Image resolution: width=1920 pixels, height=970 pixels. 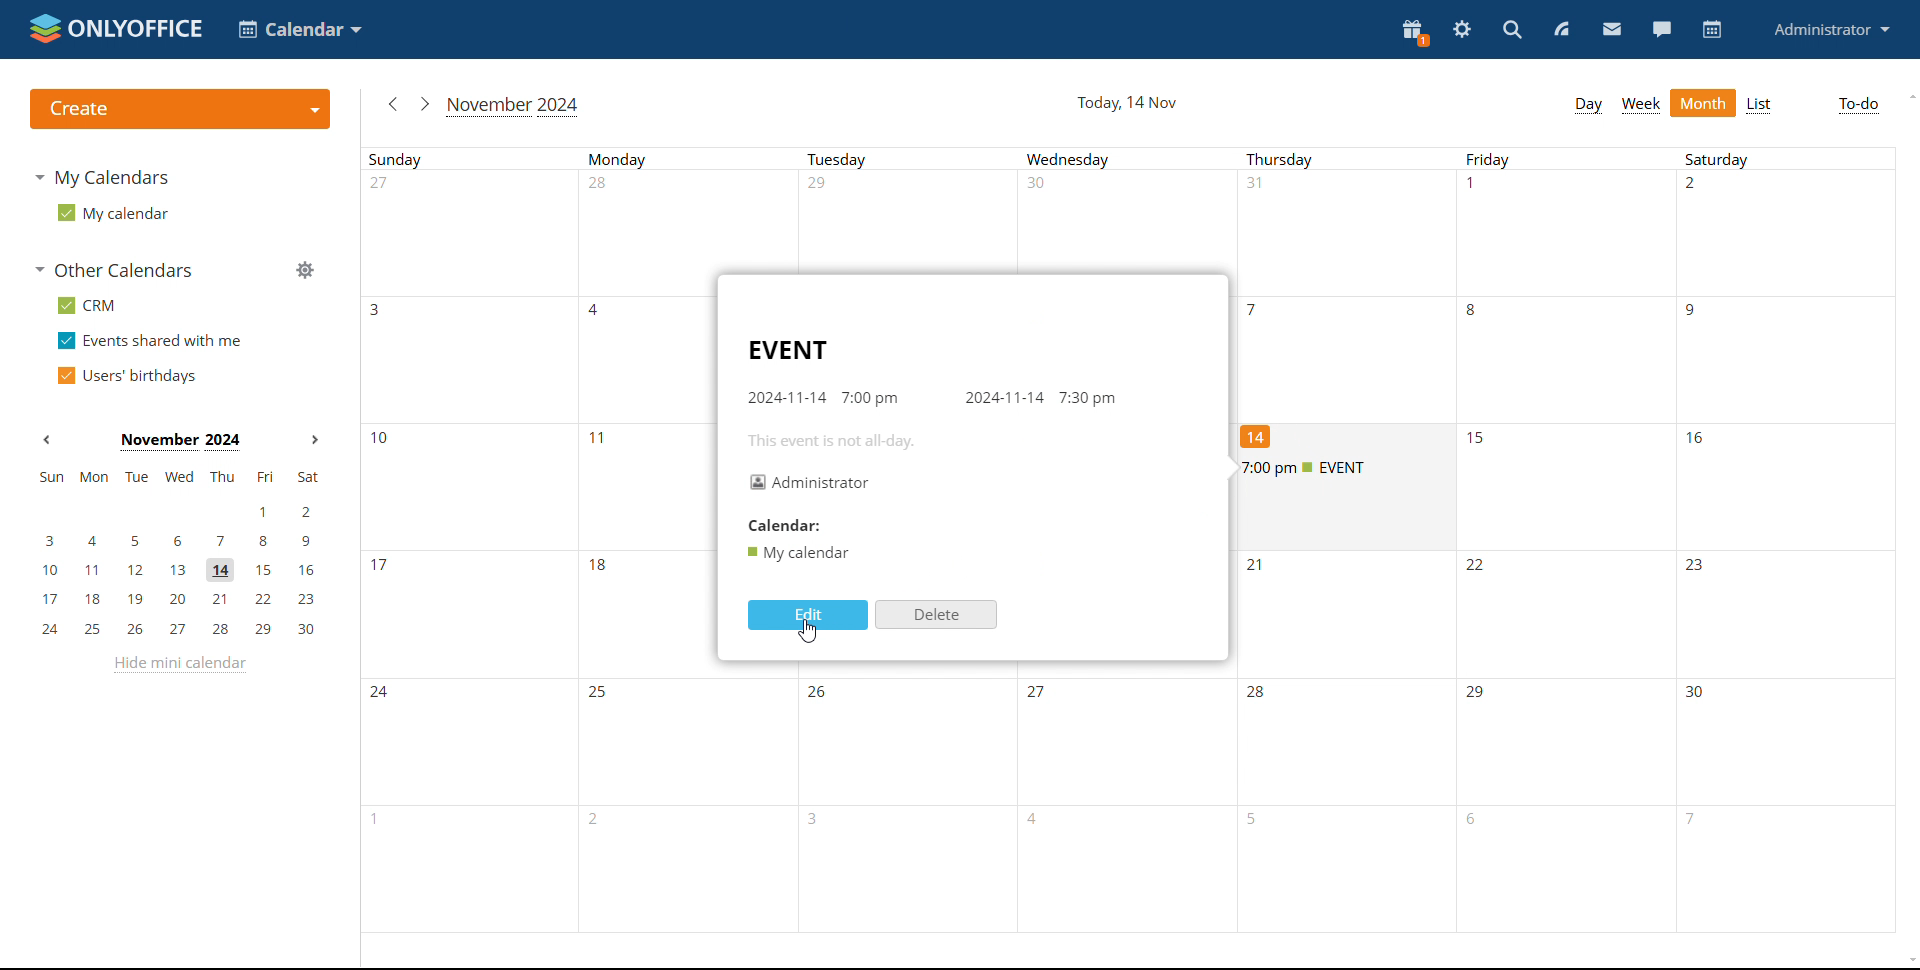 I want to click on month view, so click(x=1702, y=103).